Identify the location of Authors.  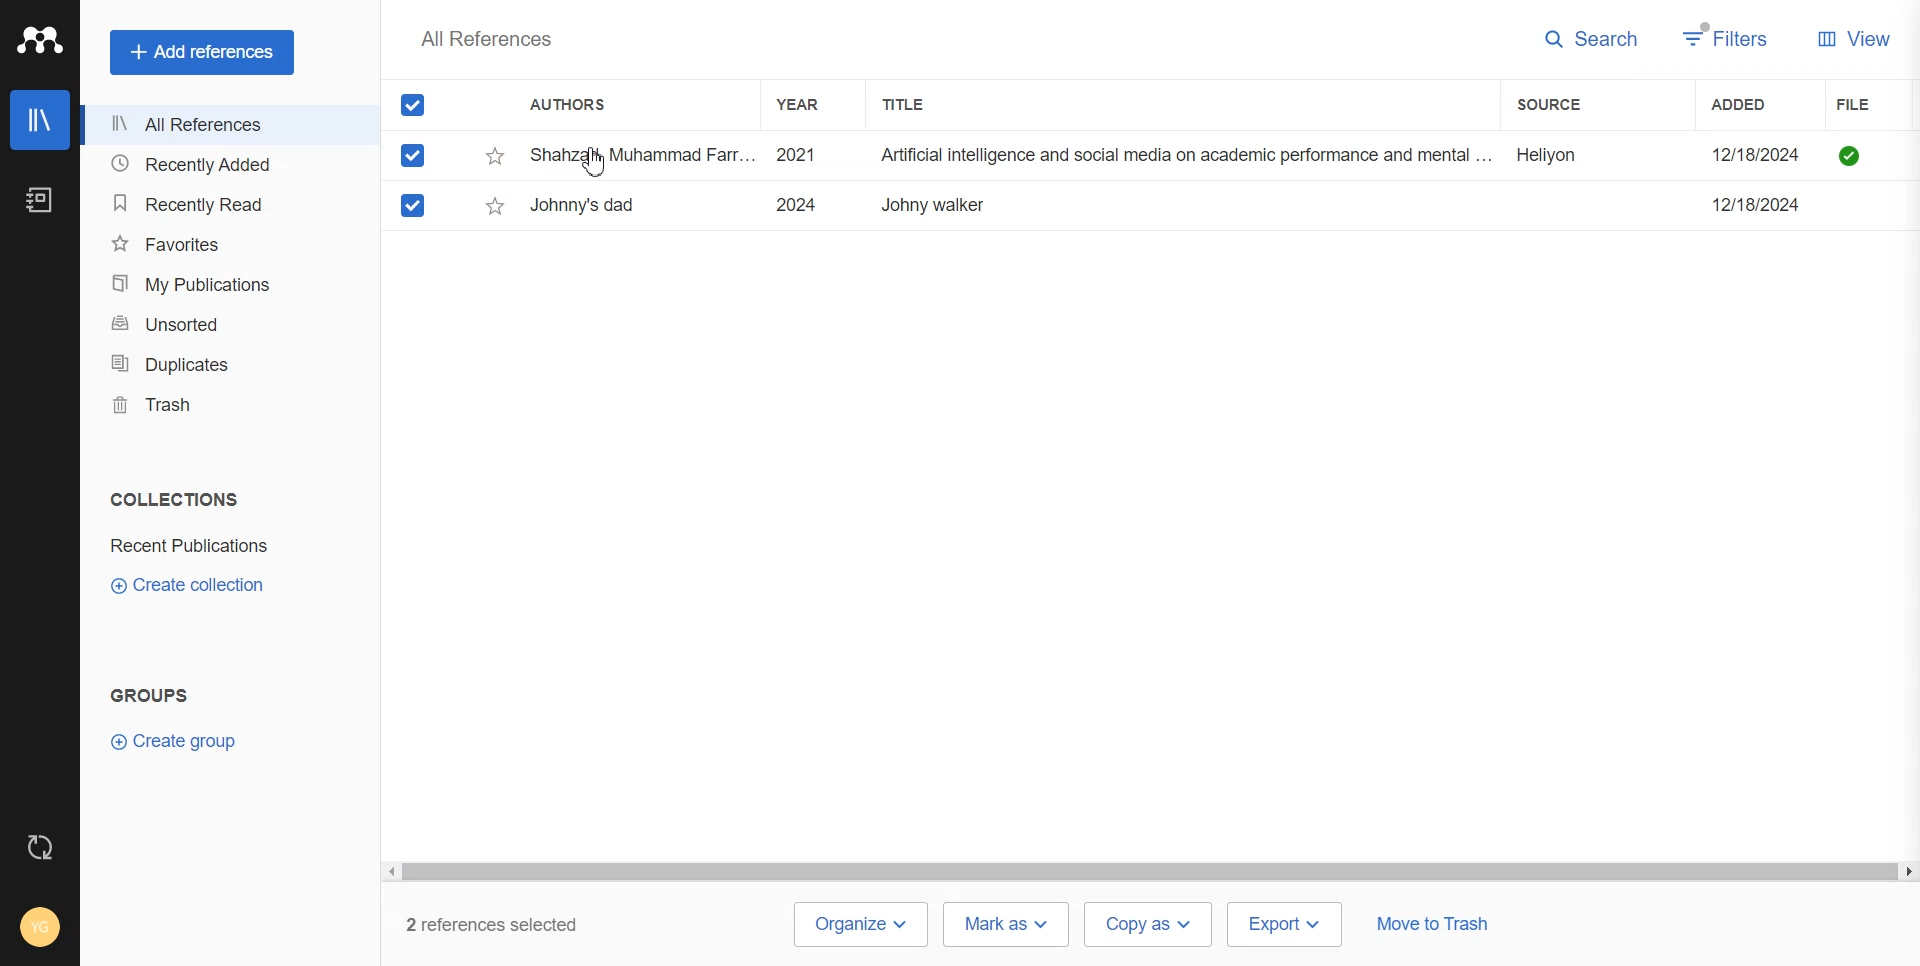
(577, 106).